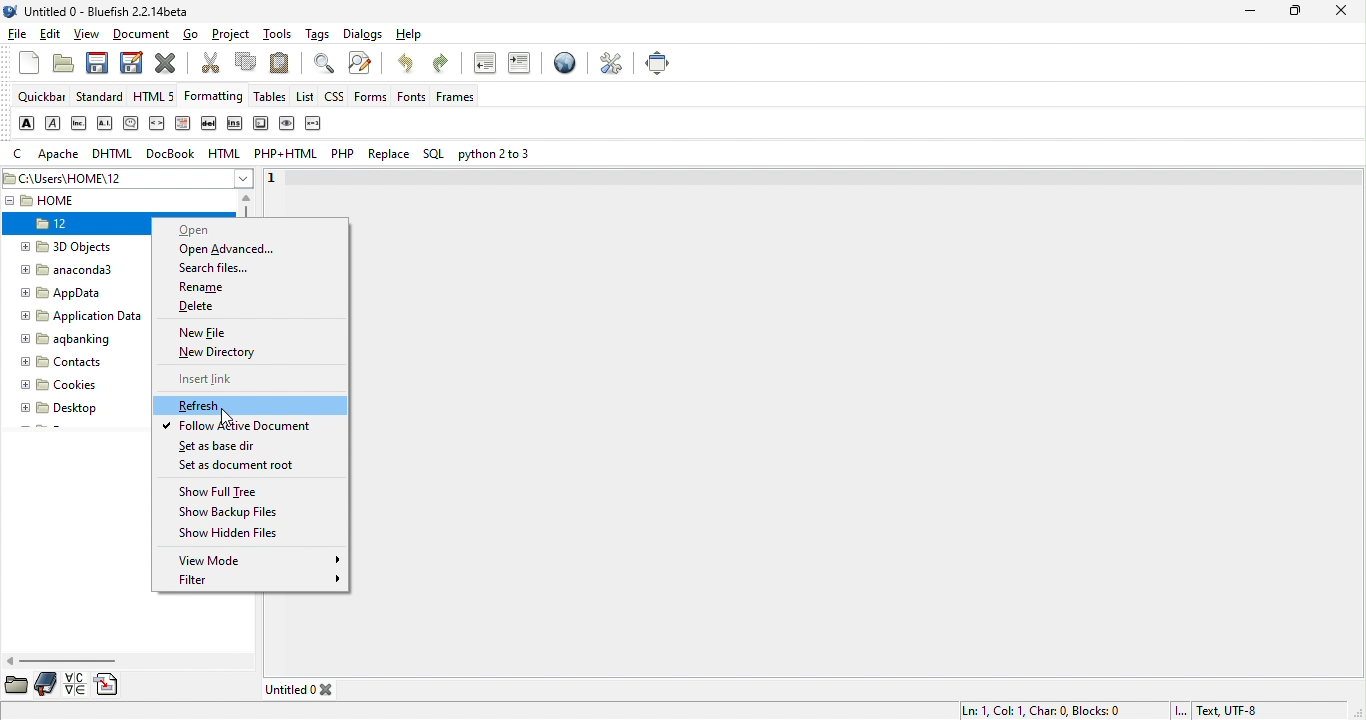 This screenshot has height=720, width=1366. What do you see at coordinates (257, 125) in the screenshot?
I see `keyboard` at bounding box center [257, 125].